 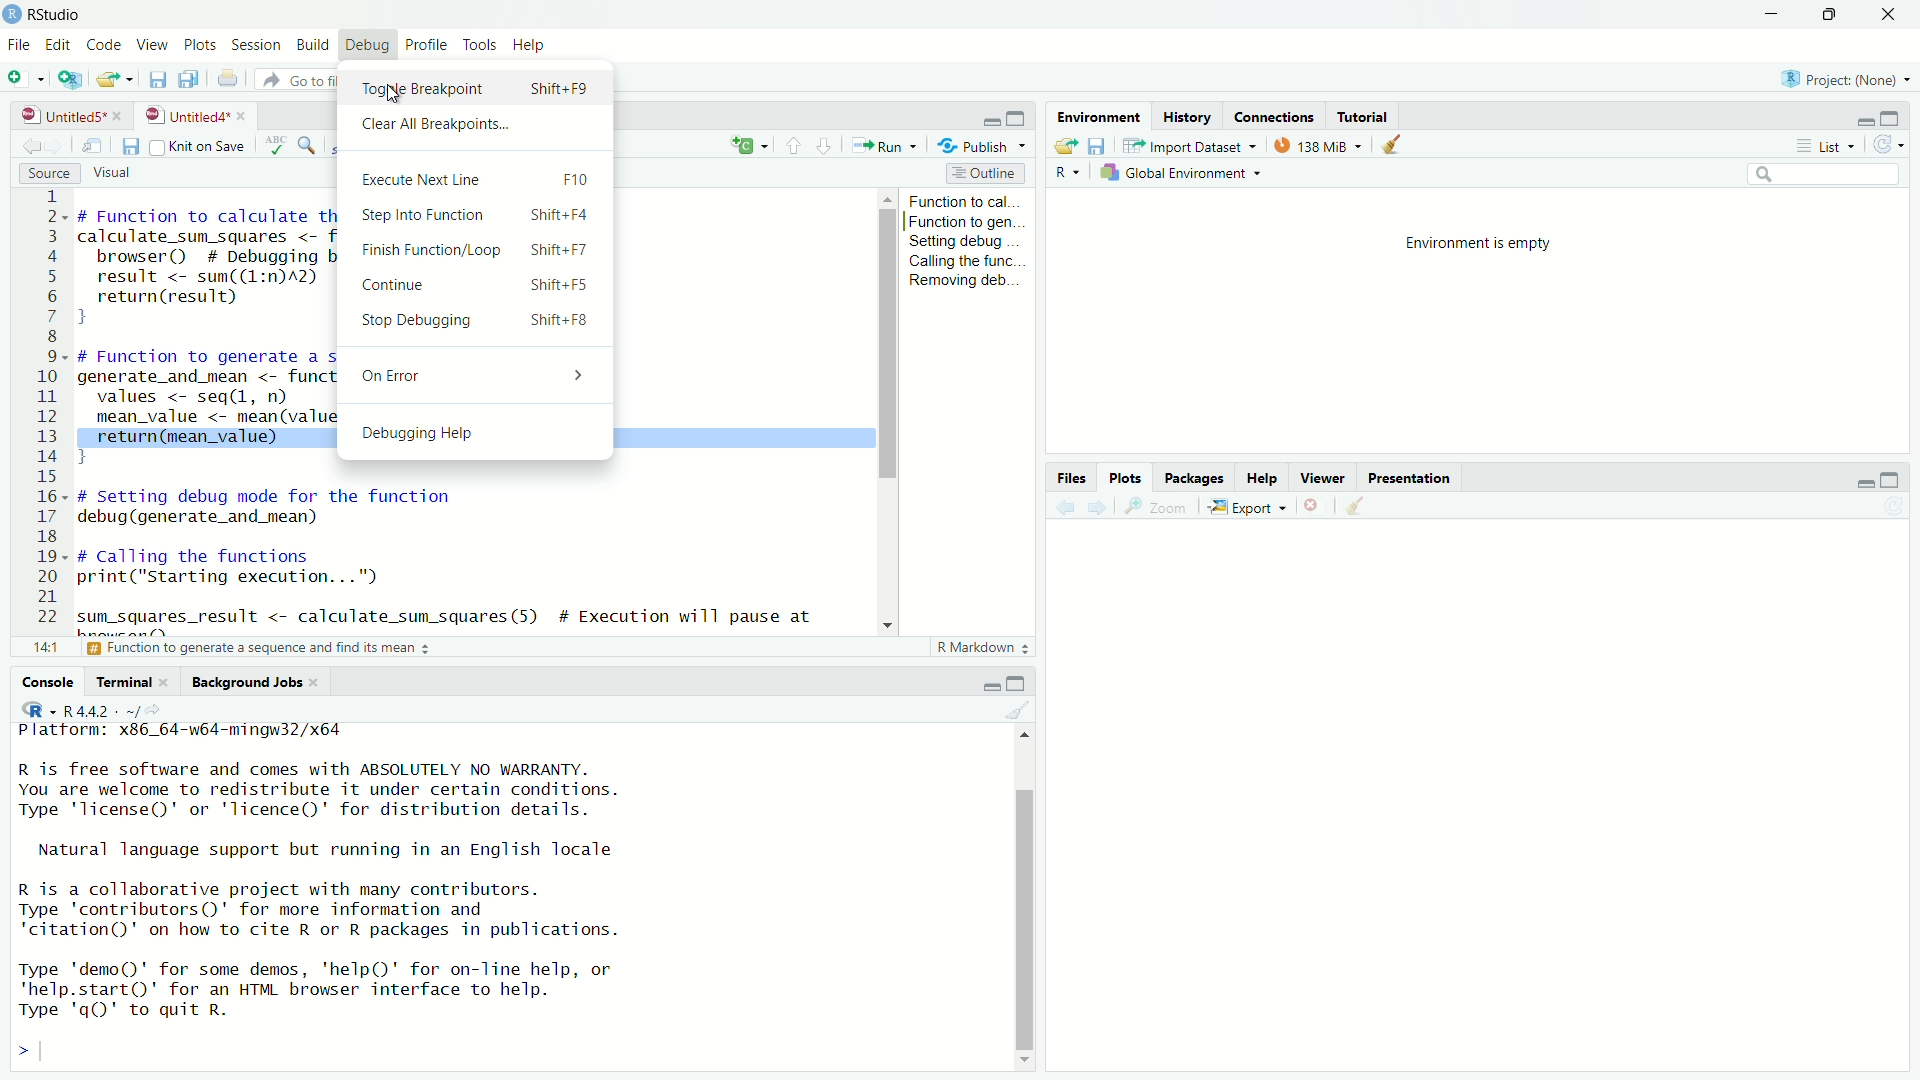 I want to click on minimize, so click(x=983, y=681).